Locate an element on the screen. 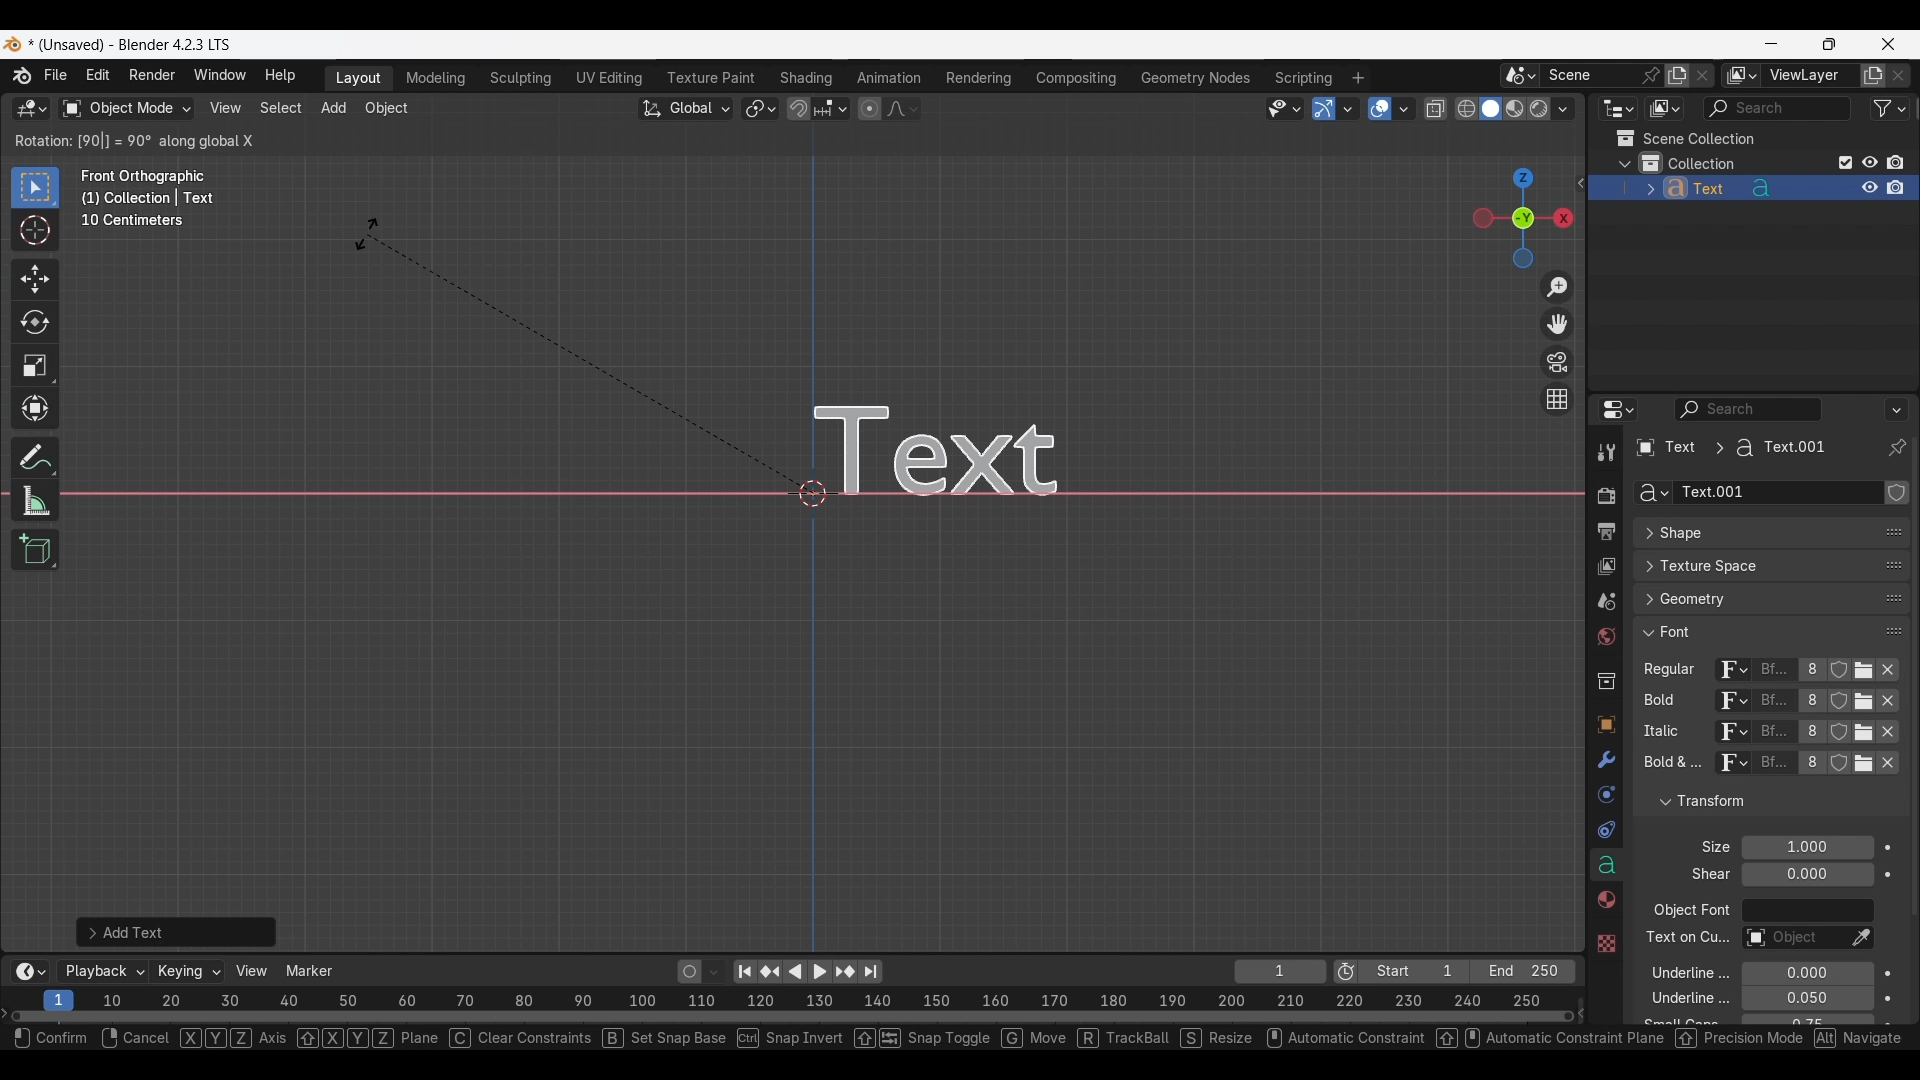 The width and height of the screenshot is (1920, 1080). Viewport shading, solid is located at coordinates (1490, 109).